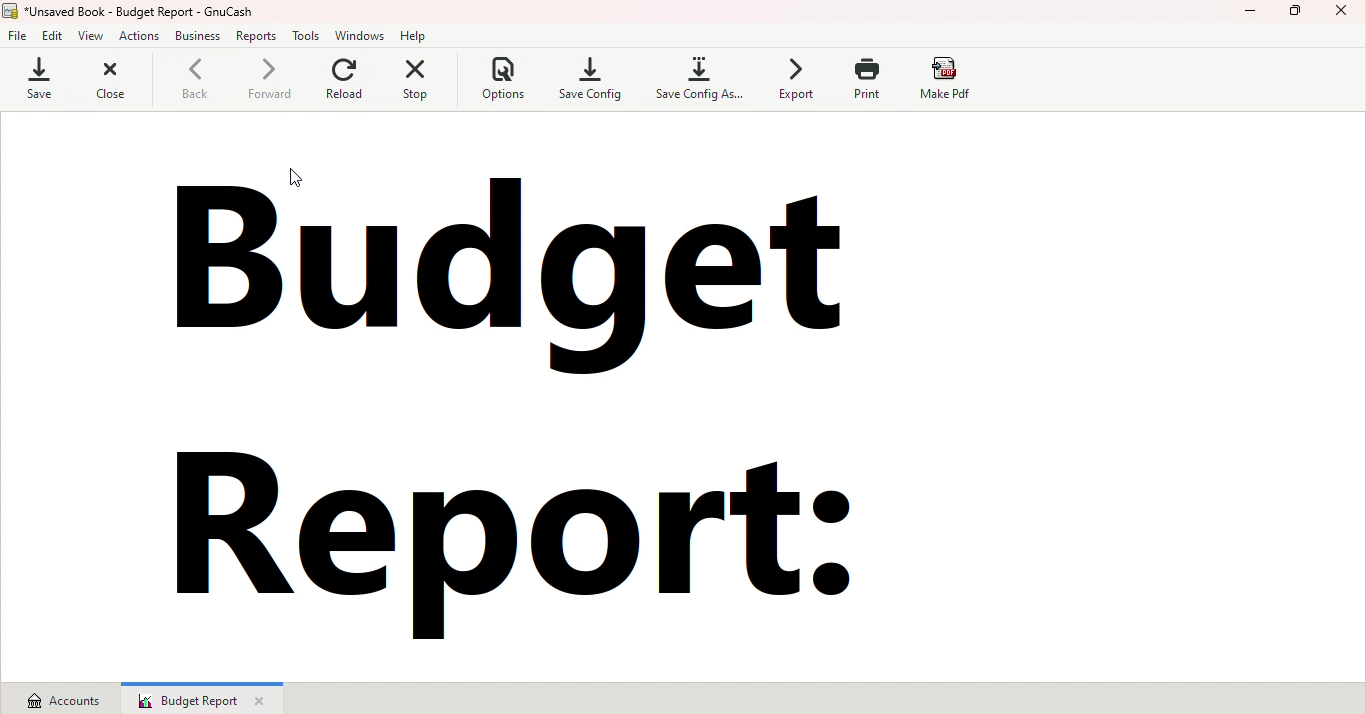 This screenshot has height=714, width=1366. Describe the element at coordinates (199, 35) in the screenshot. I see `business` at that location.